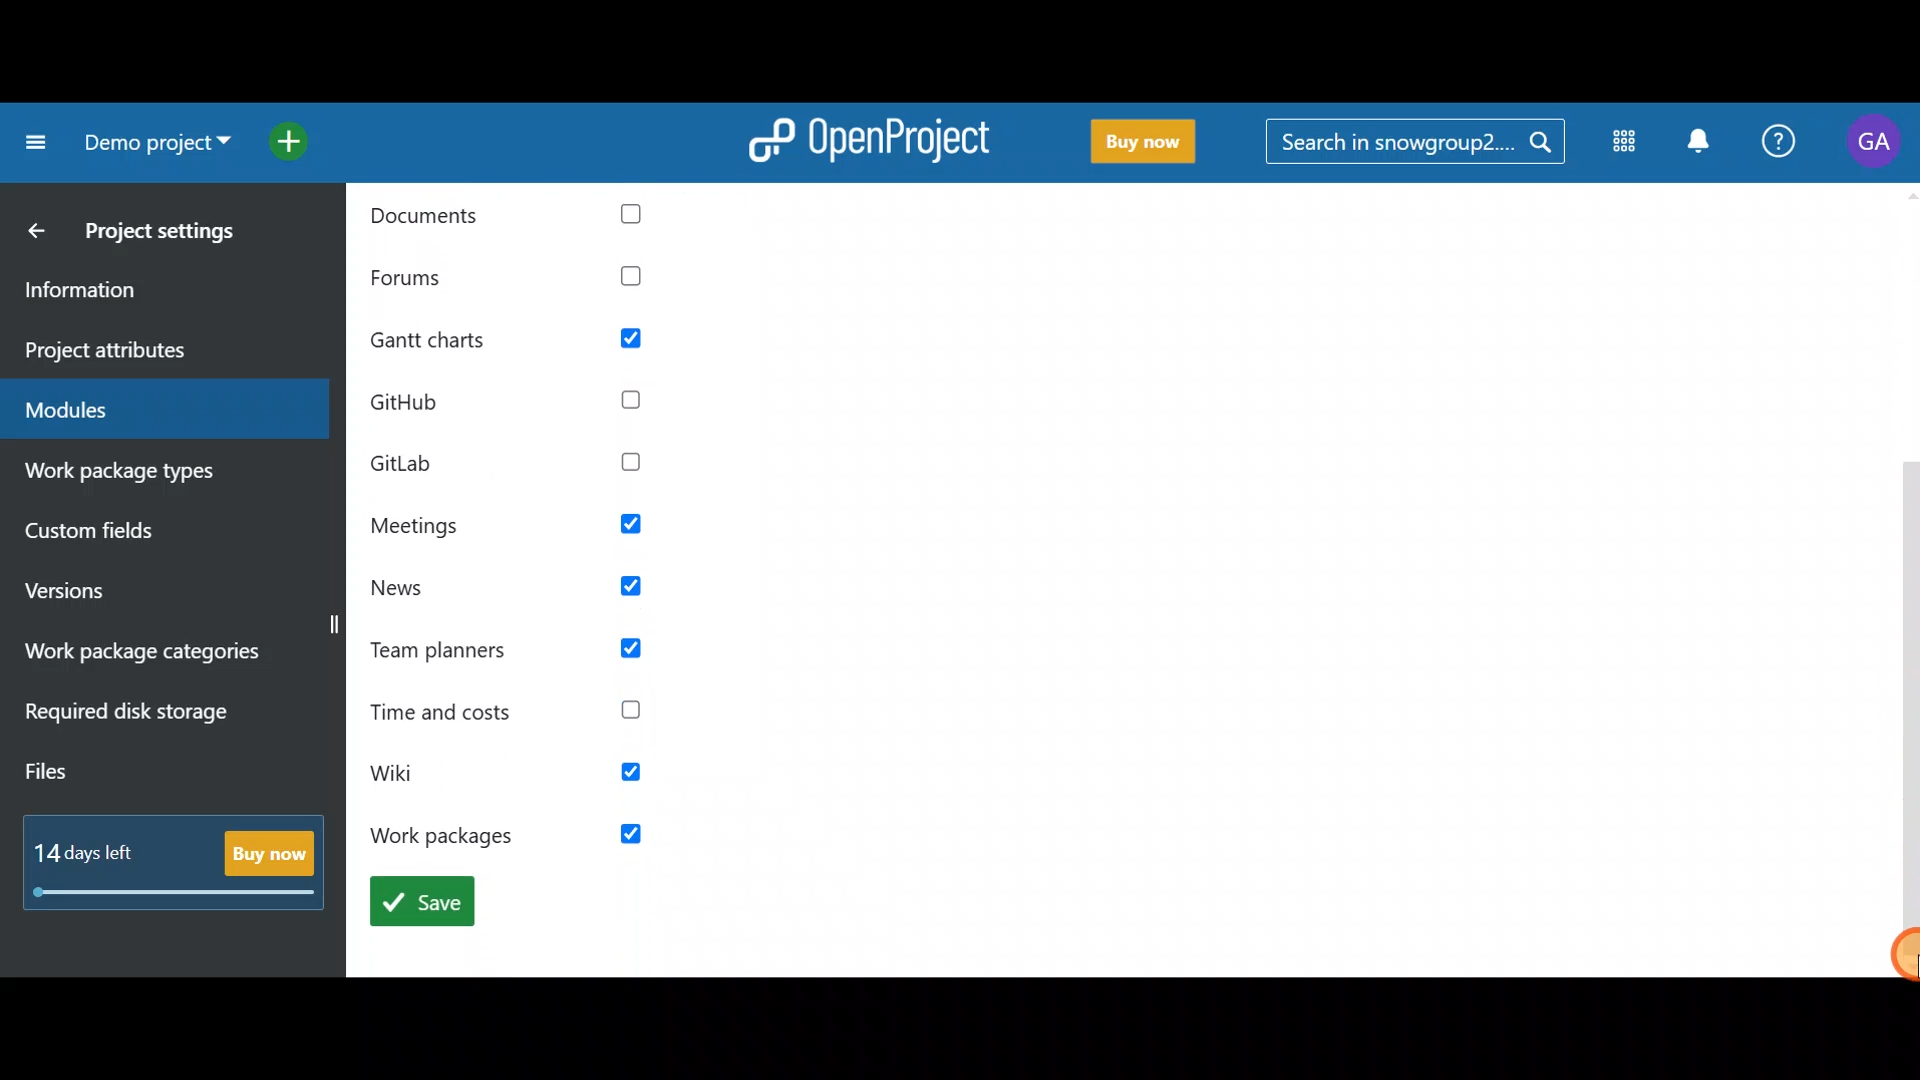  I want to click on Buy now, so click(180, 856).